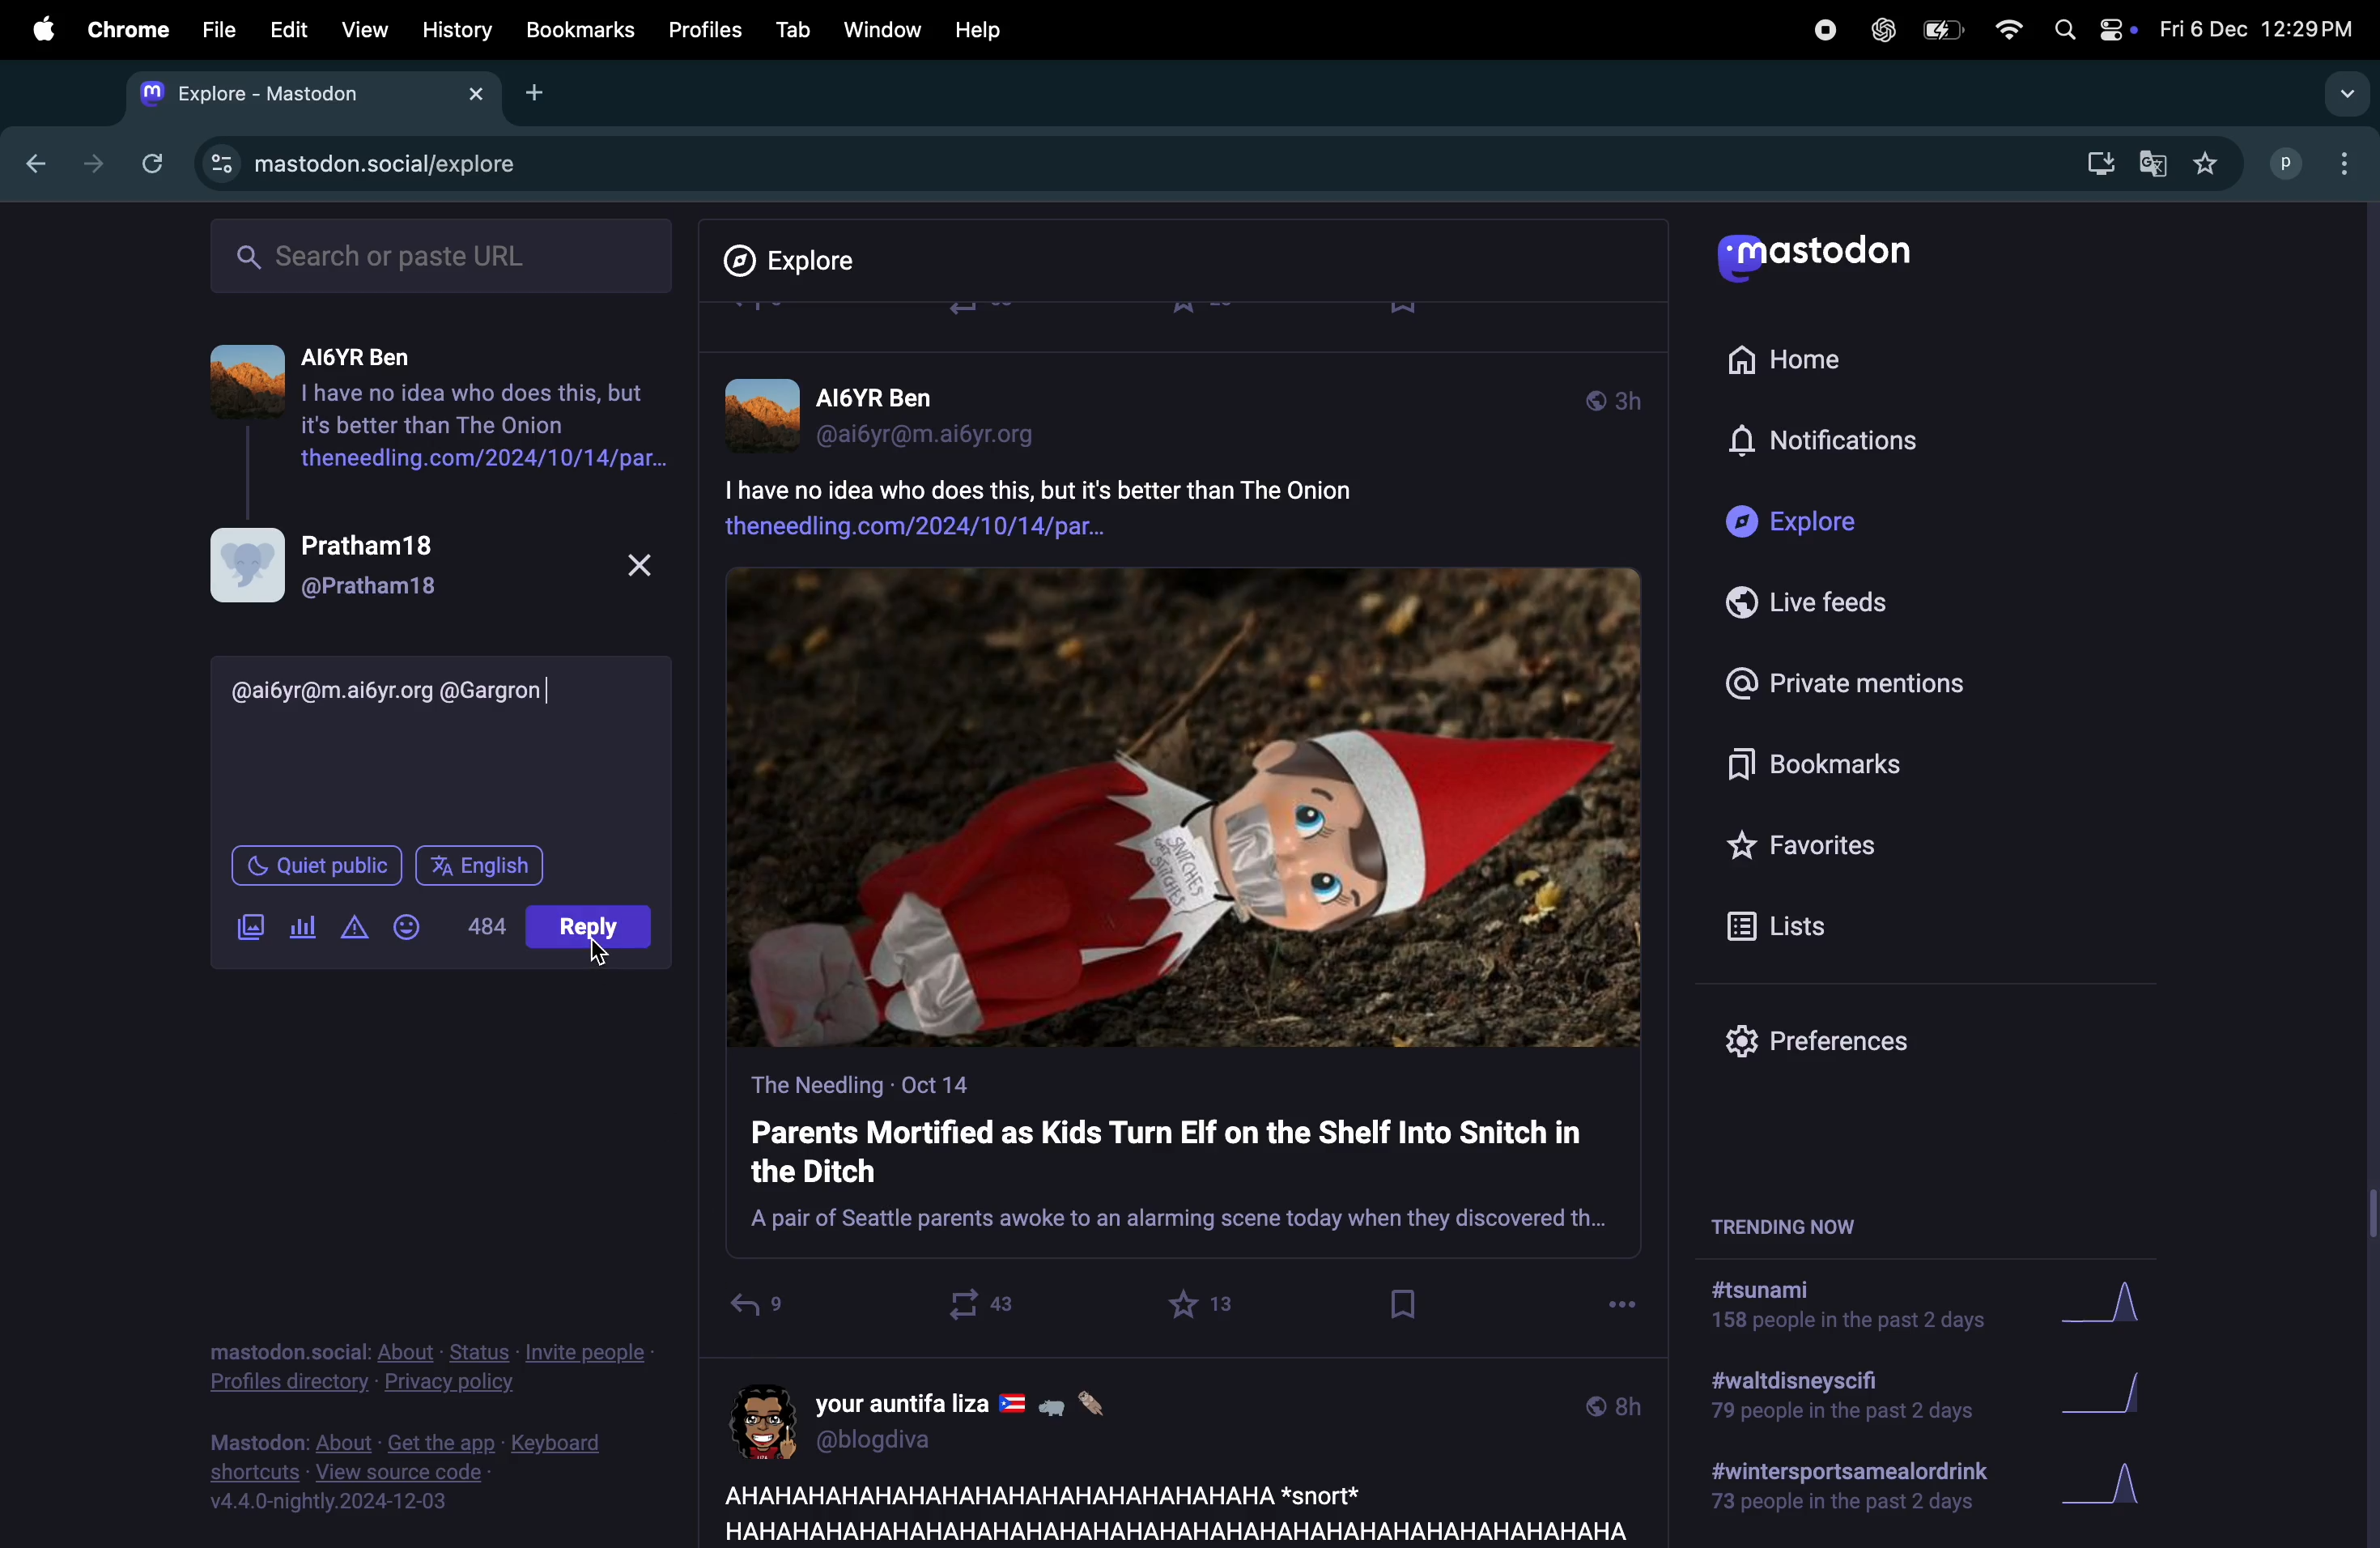 This screenshot has width=2380, height=1548. I want to click on emoji, so click(411, 924).